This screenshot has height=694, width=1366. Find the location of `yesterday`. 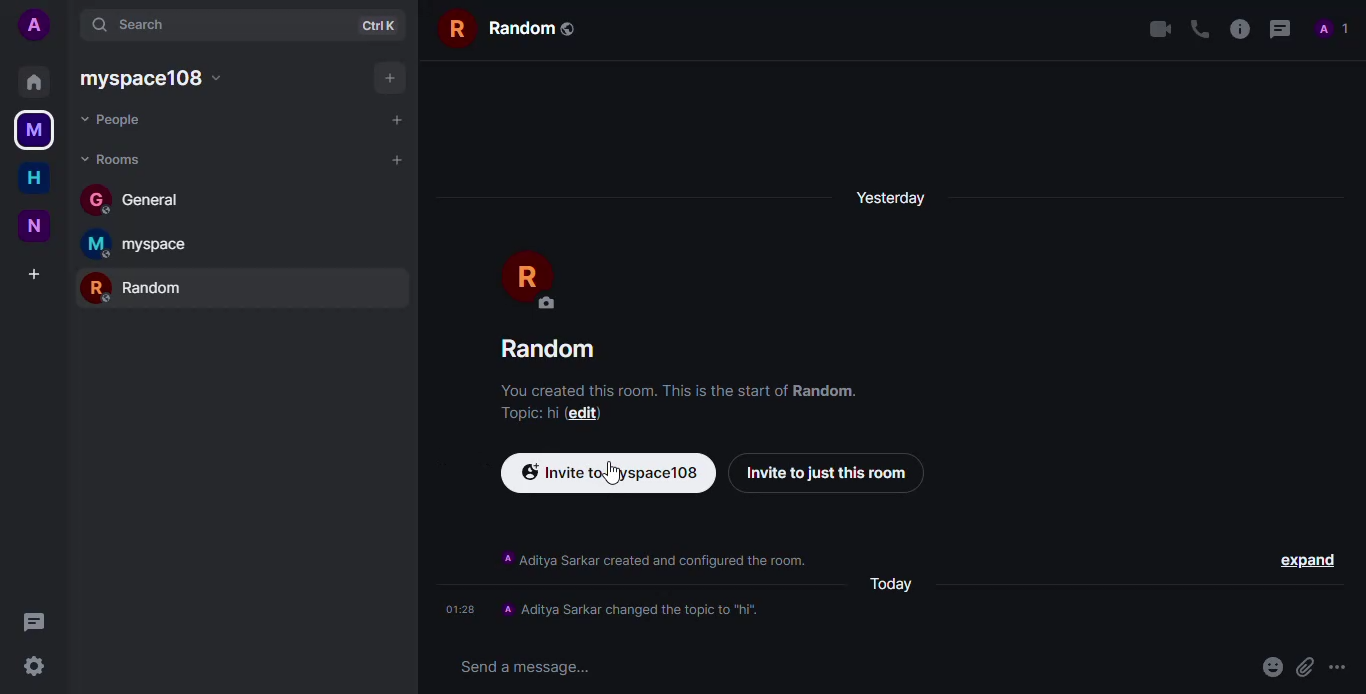

yesterday is located at coordinates (895, 197).